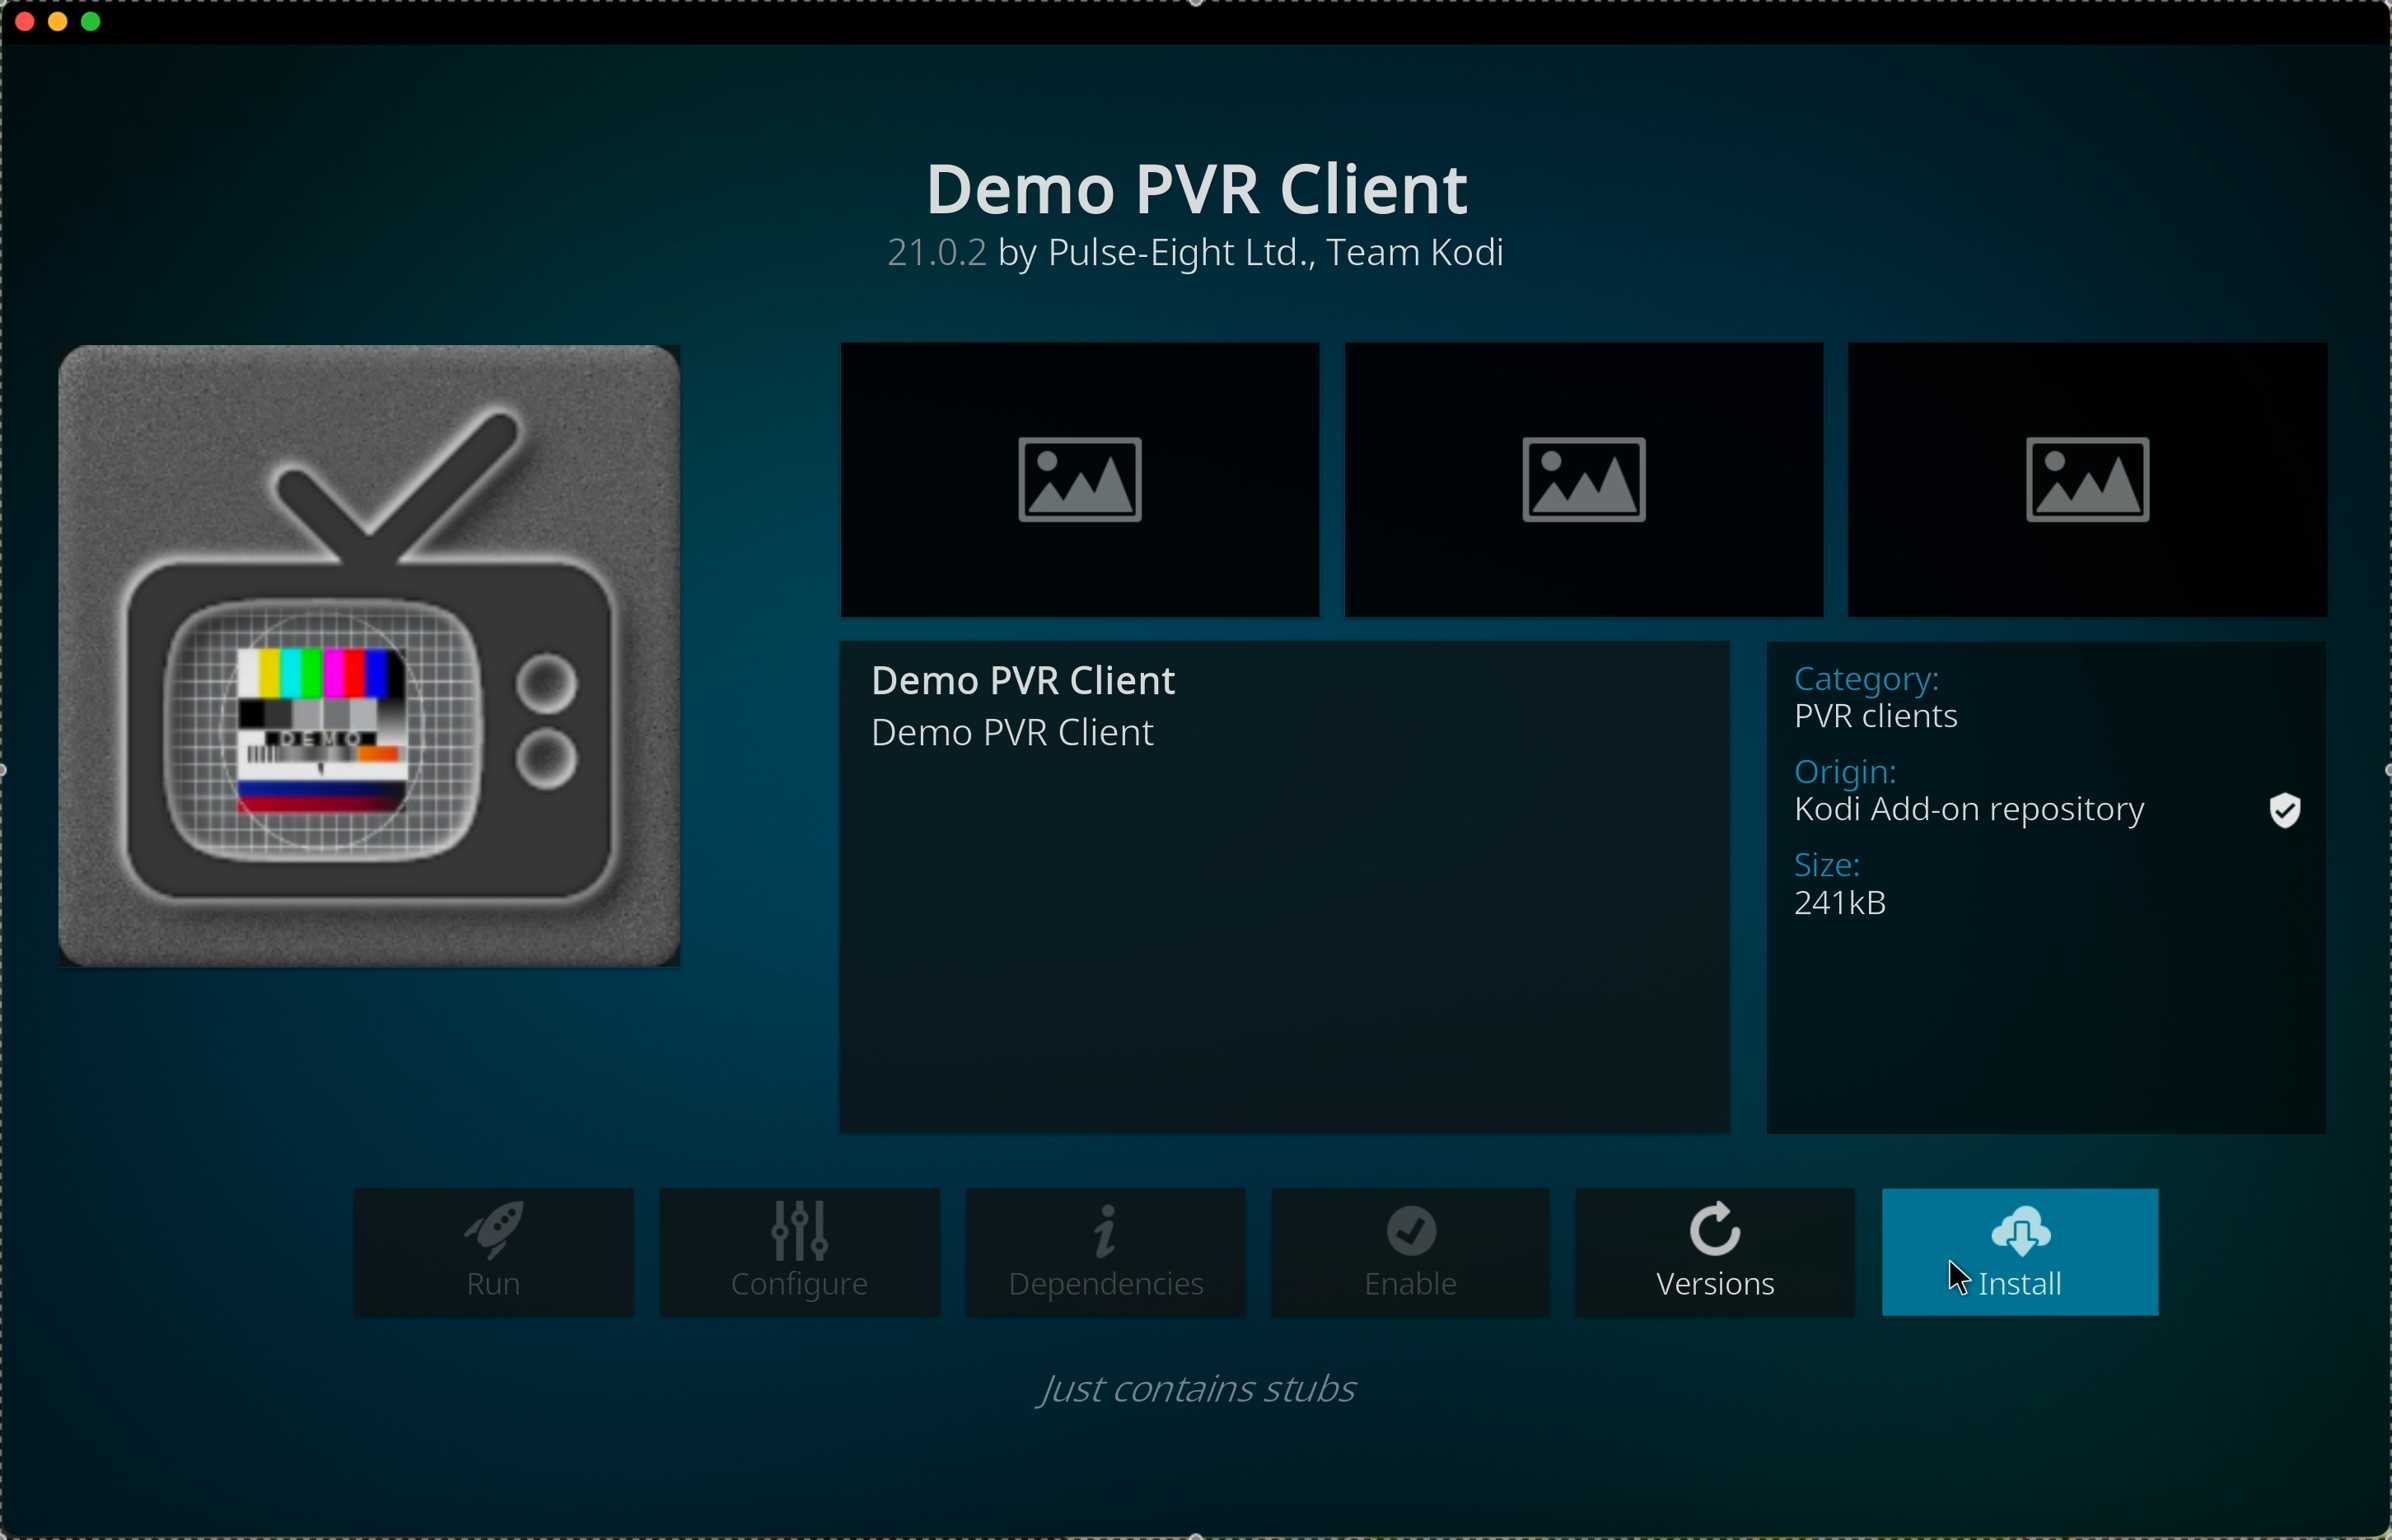  I want to click on maximize, so click(93, 29).